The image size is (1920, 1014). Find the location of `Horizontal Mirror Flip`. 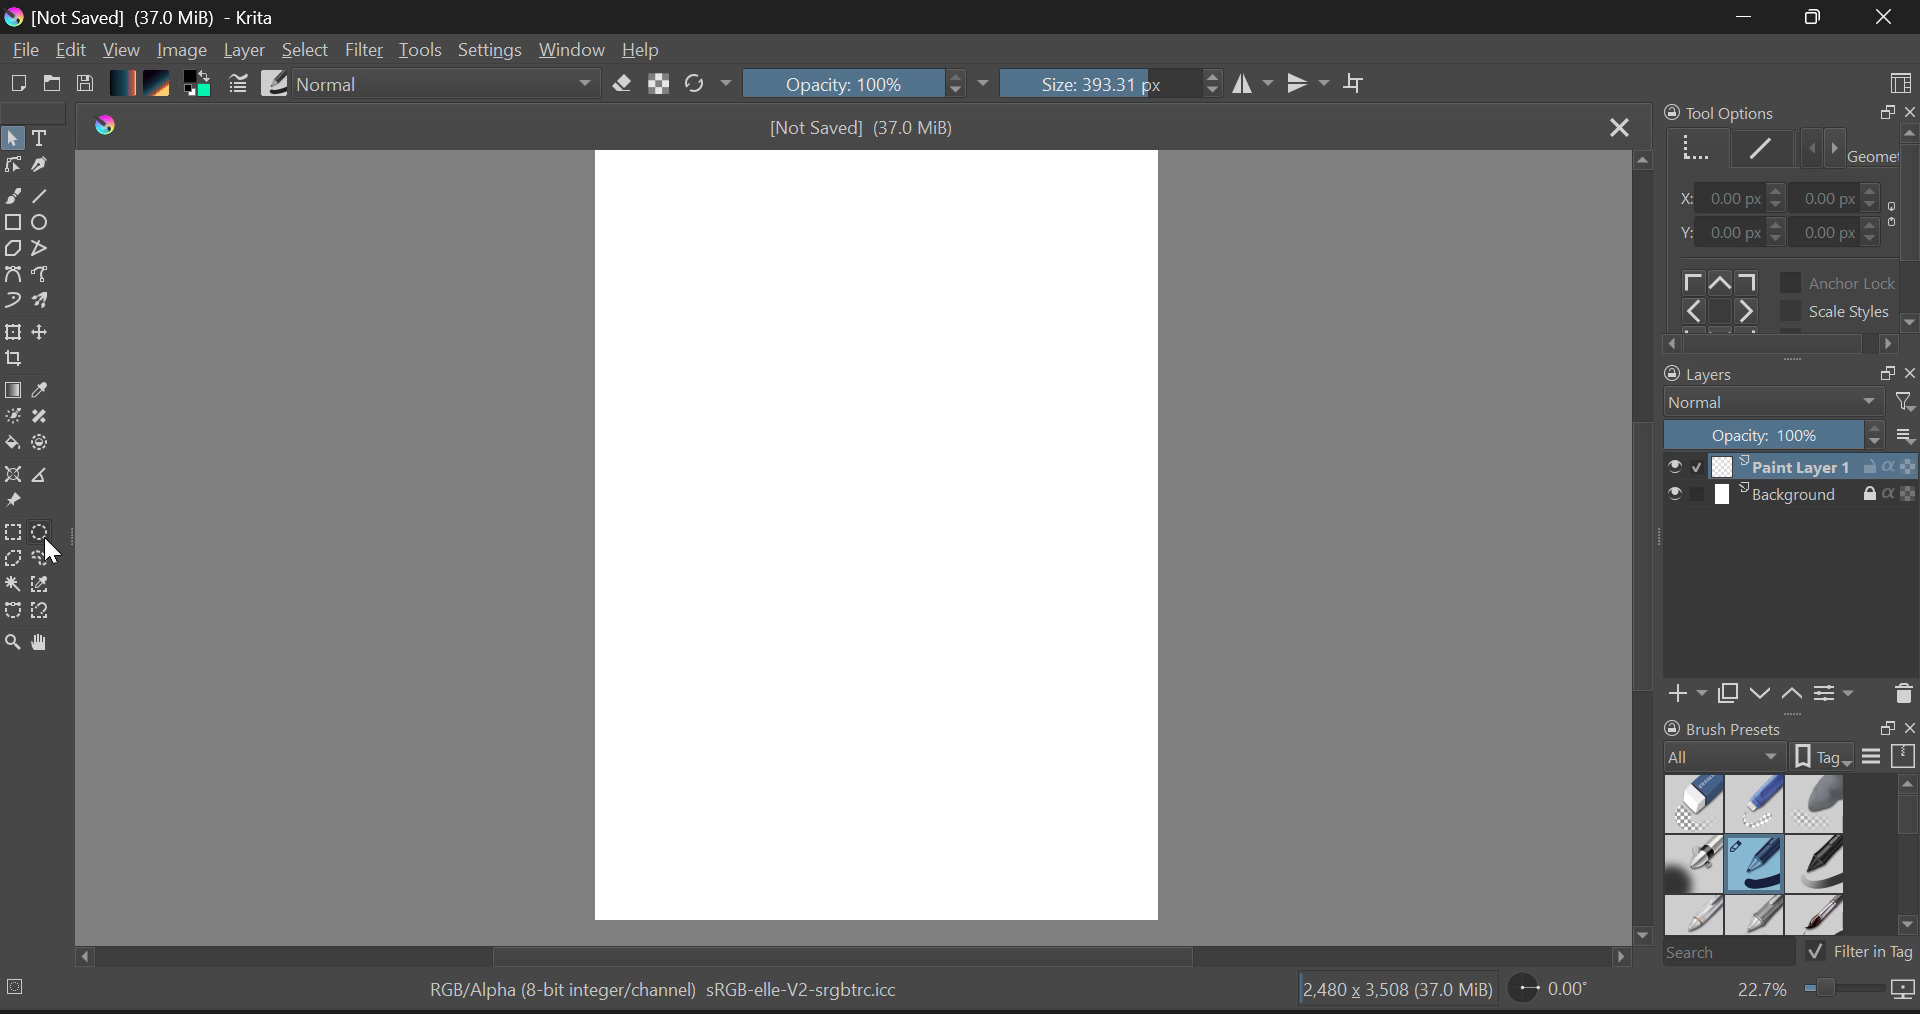

Horizontal Mirror Flip is located at coordinates (1312, 85).